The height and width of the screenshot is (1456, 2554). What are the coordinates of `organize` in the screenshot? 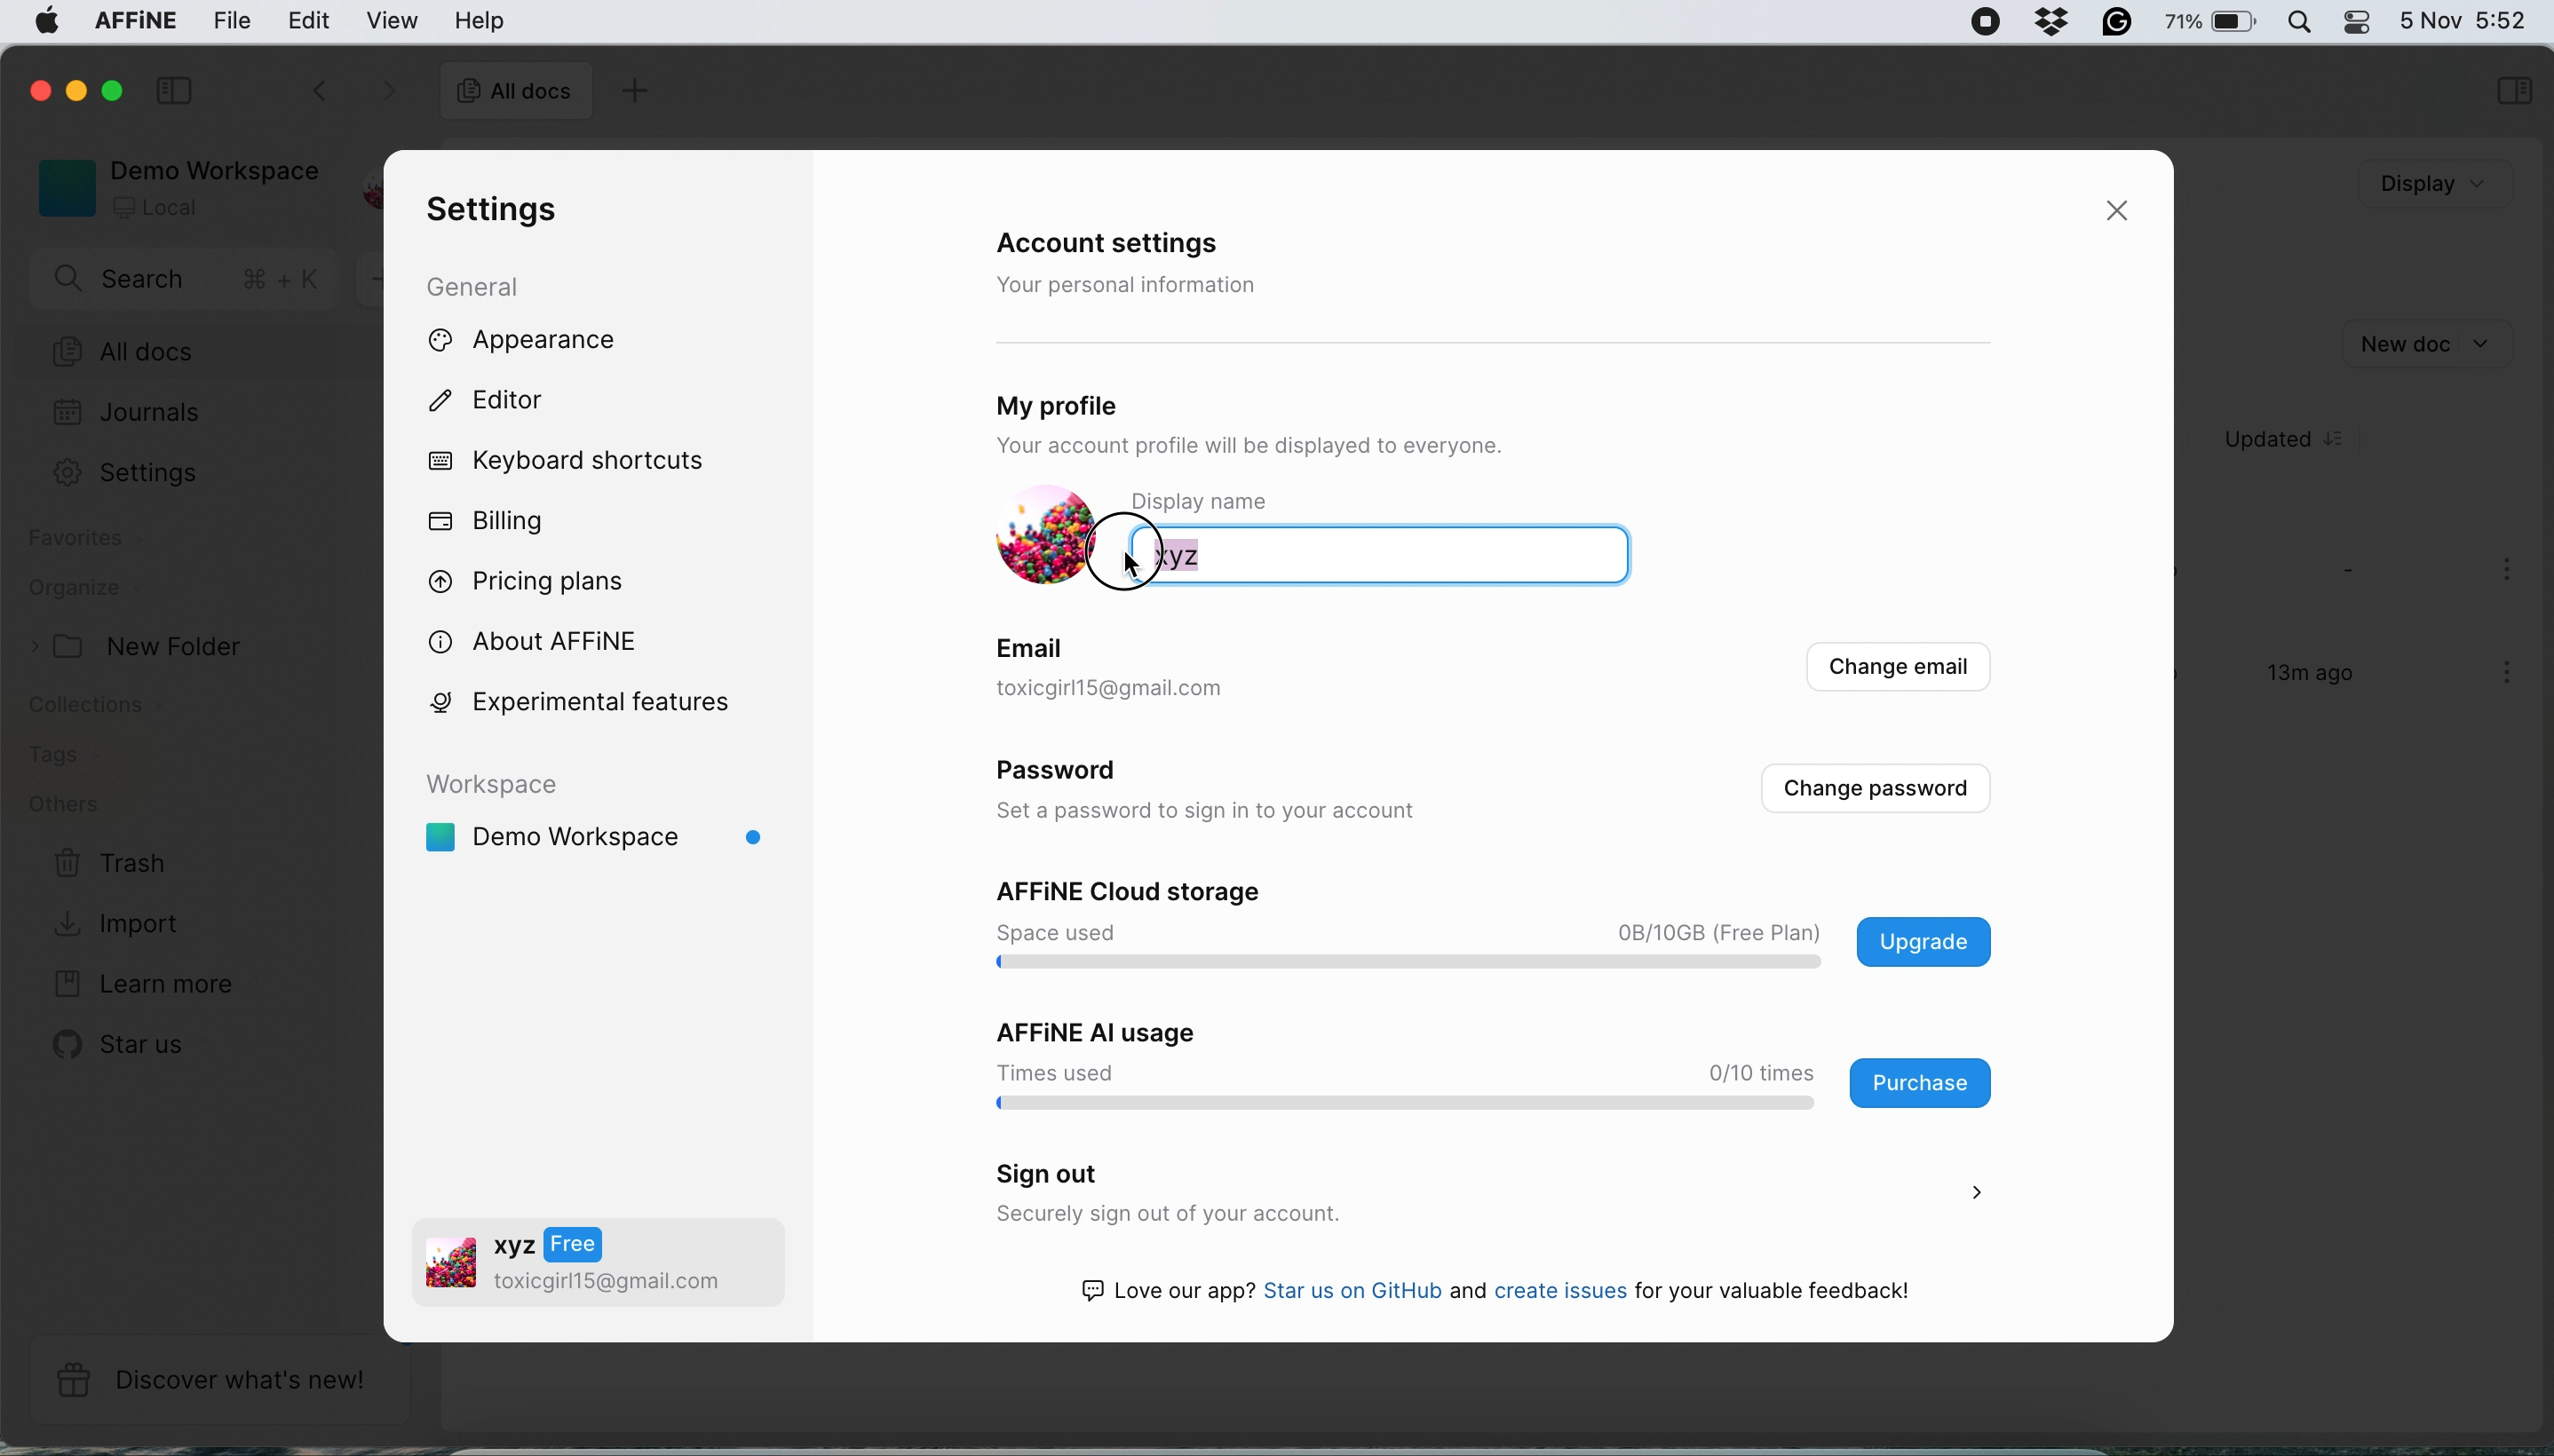 It's located at (84, 591).